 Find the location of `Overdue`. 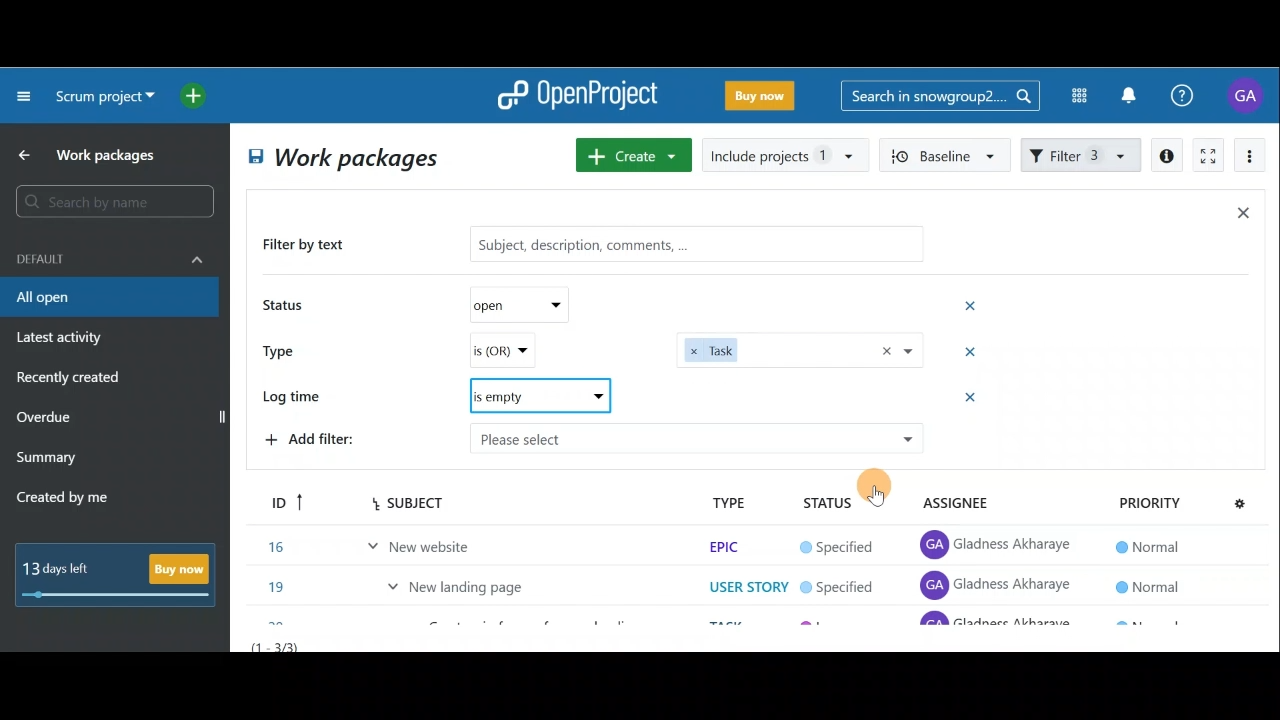

Overdue is located at coordinates (46, 419).